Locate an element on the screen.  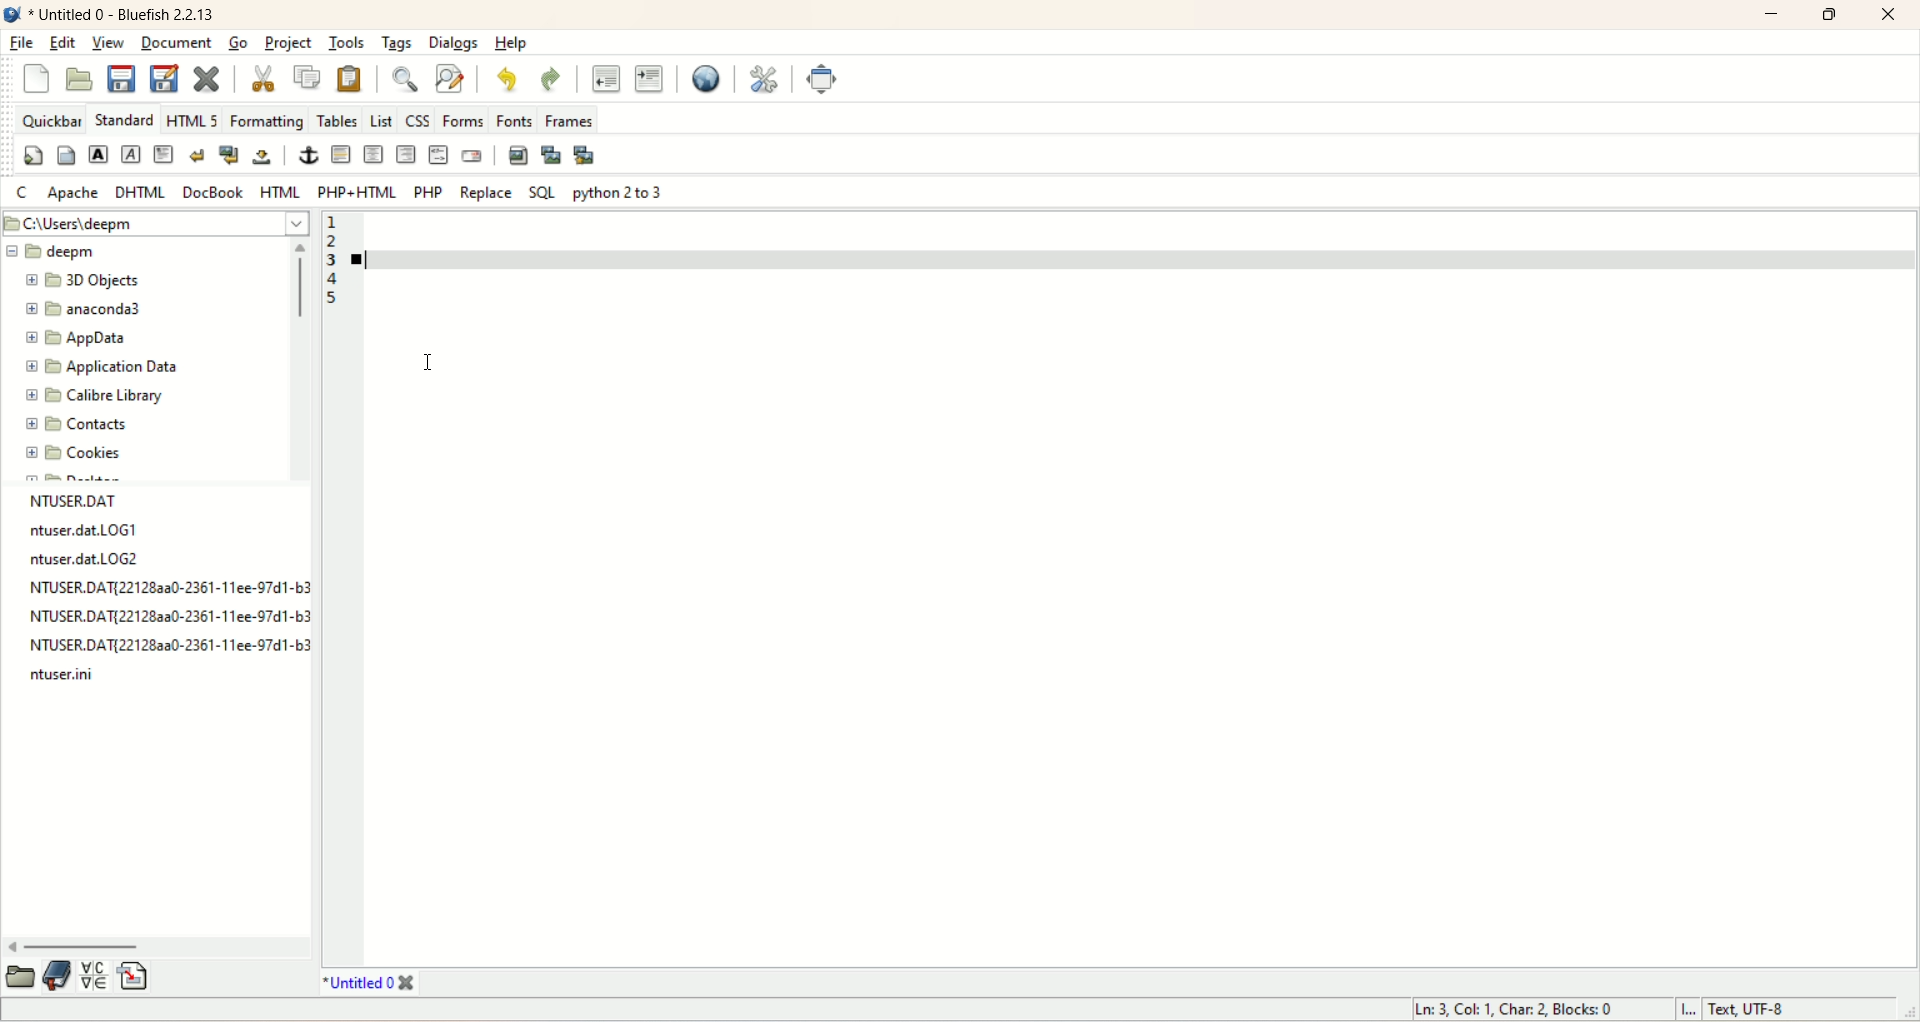
insert file is located at coordinates (142, 976).